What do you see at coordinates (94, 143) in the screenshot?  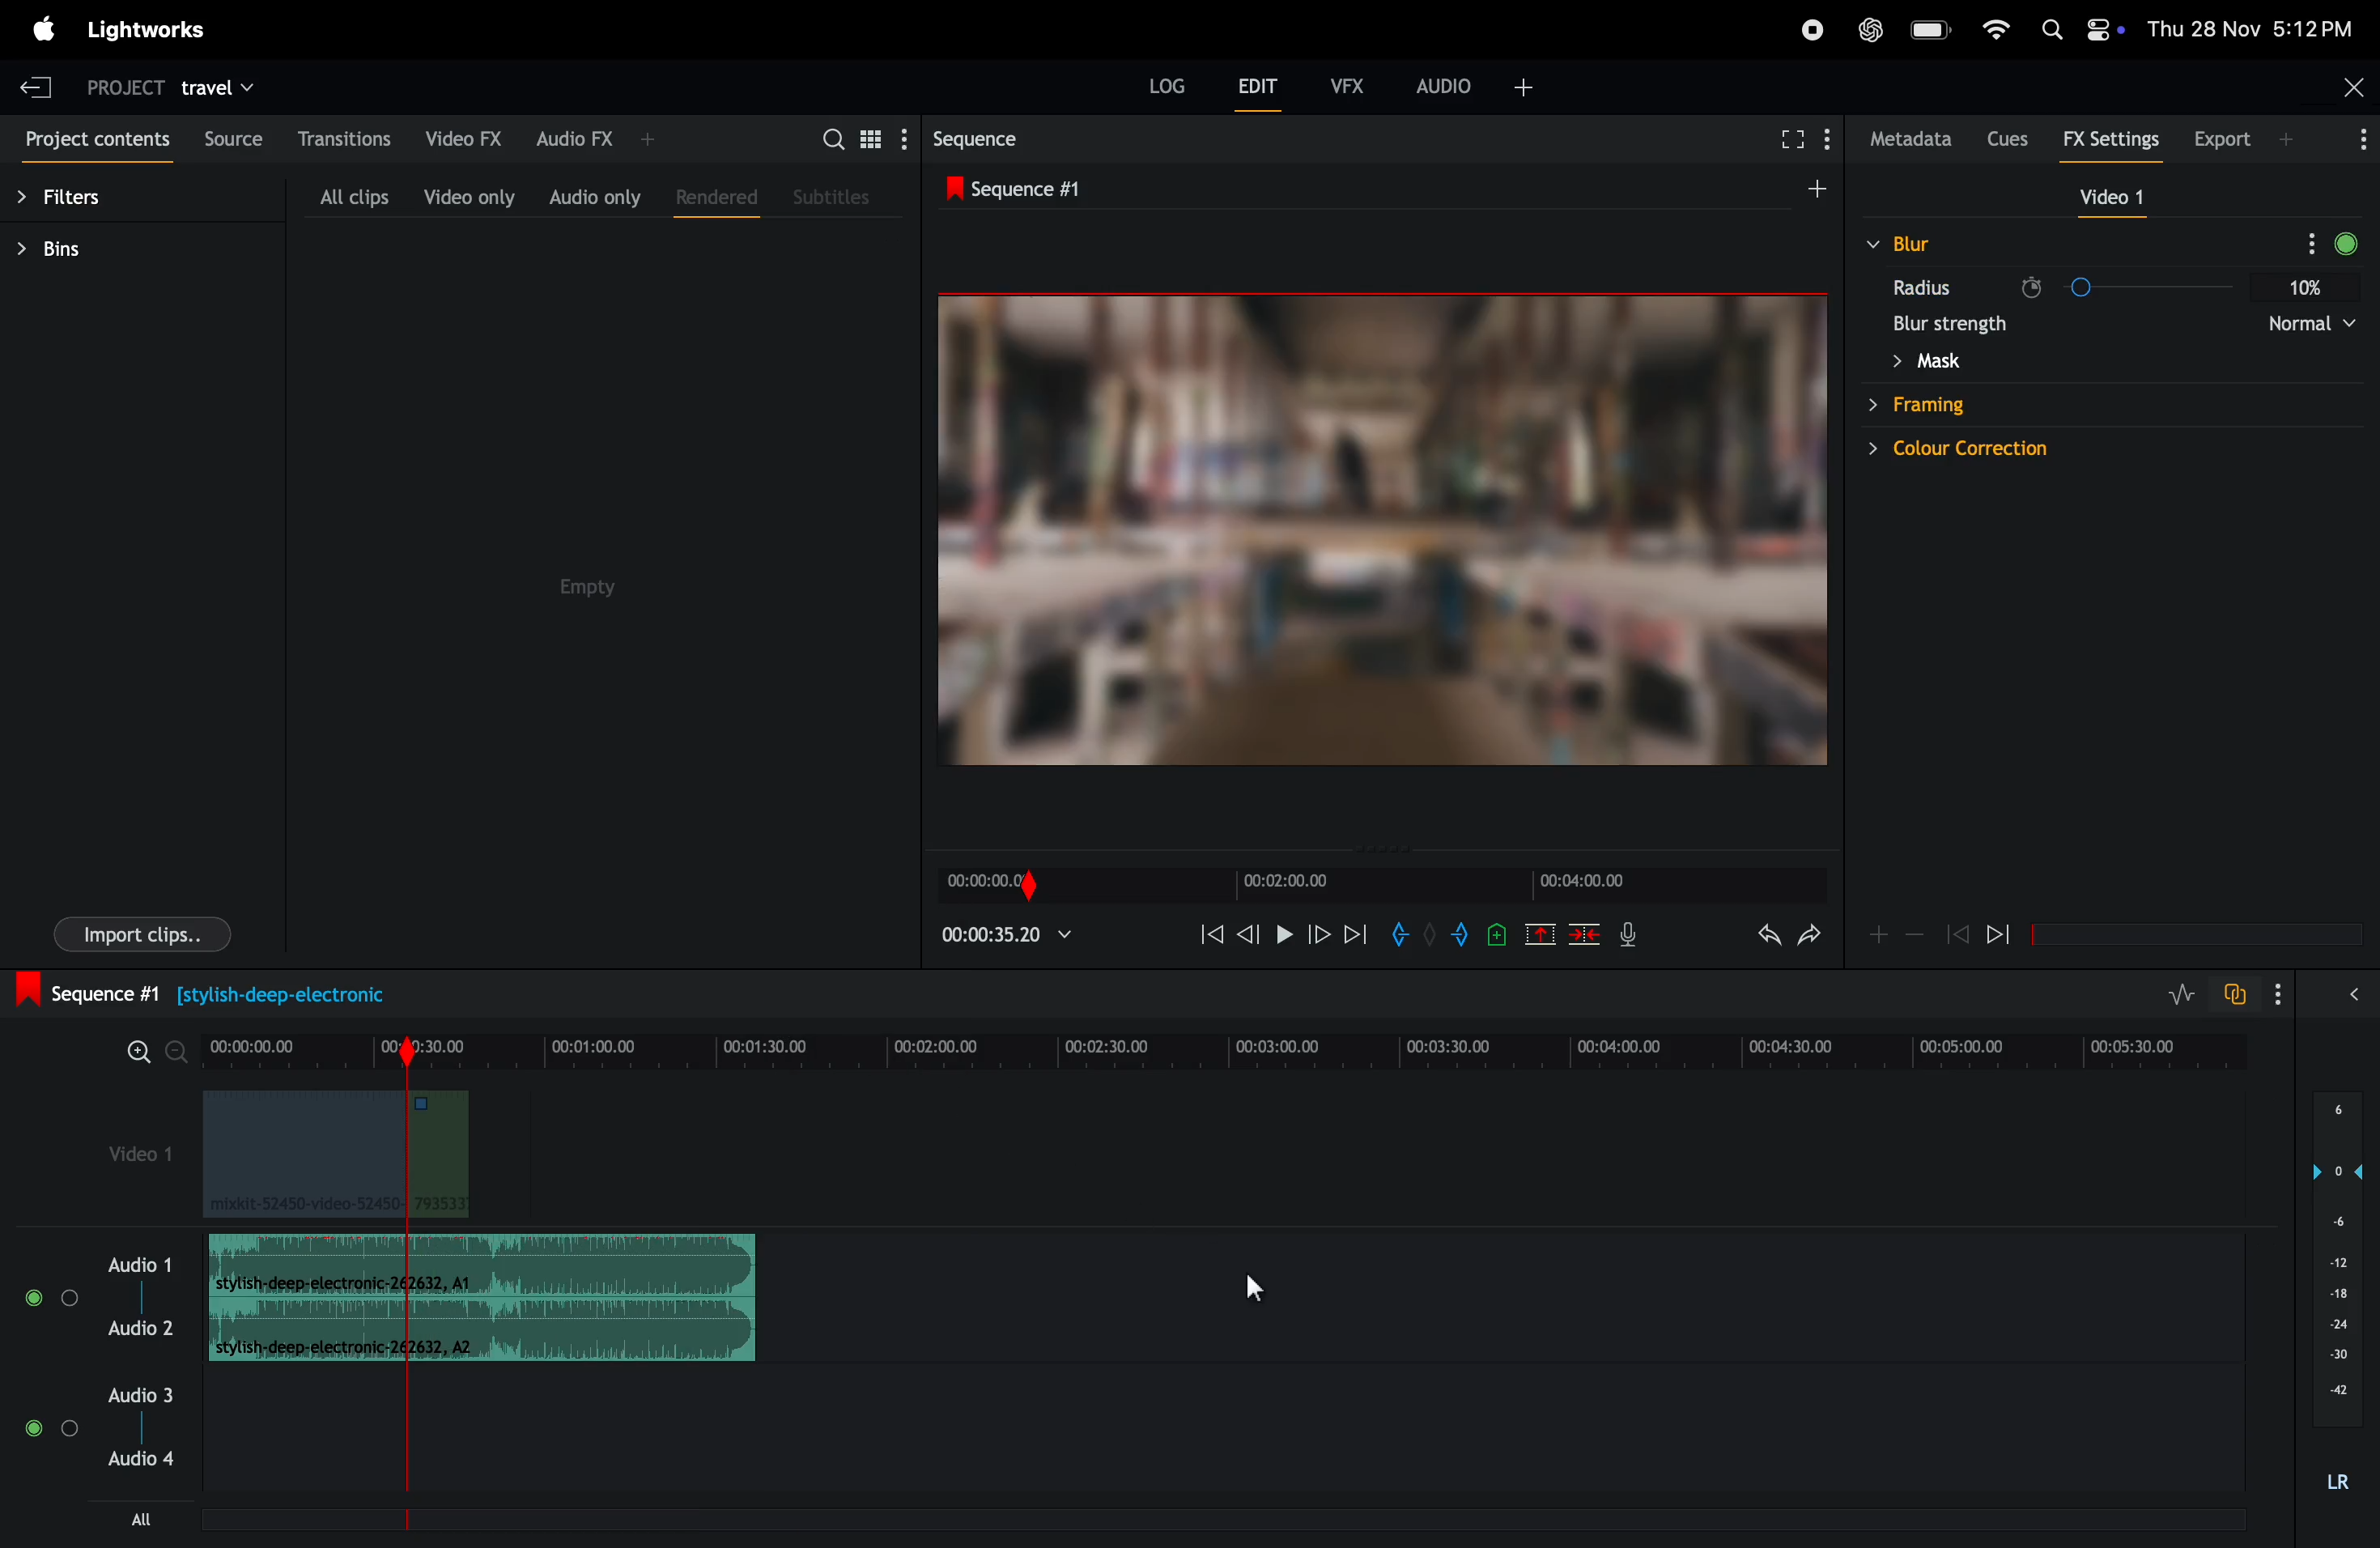 I see `project contents` at bounding box center [94, 143].